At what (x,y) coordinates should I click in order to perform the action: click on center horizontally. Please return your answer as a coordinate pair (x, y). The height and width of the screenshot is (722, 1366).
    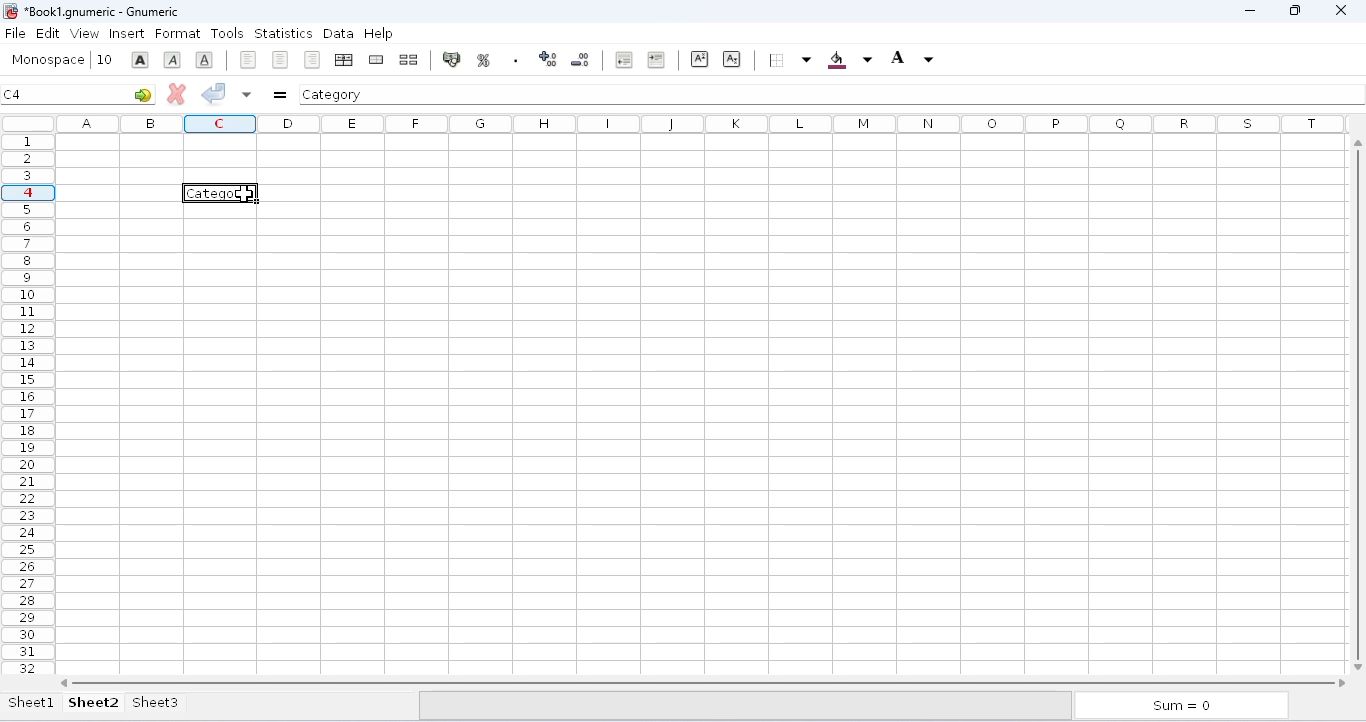
    Looking at the image, I should click on (281, 60).